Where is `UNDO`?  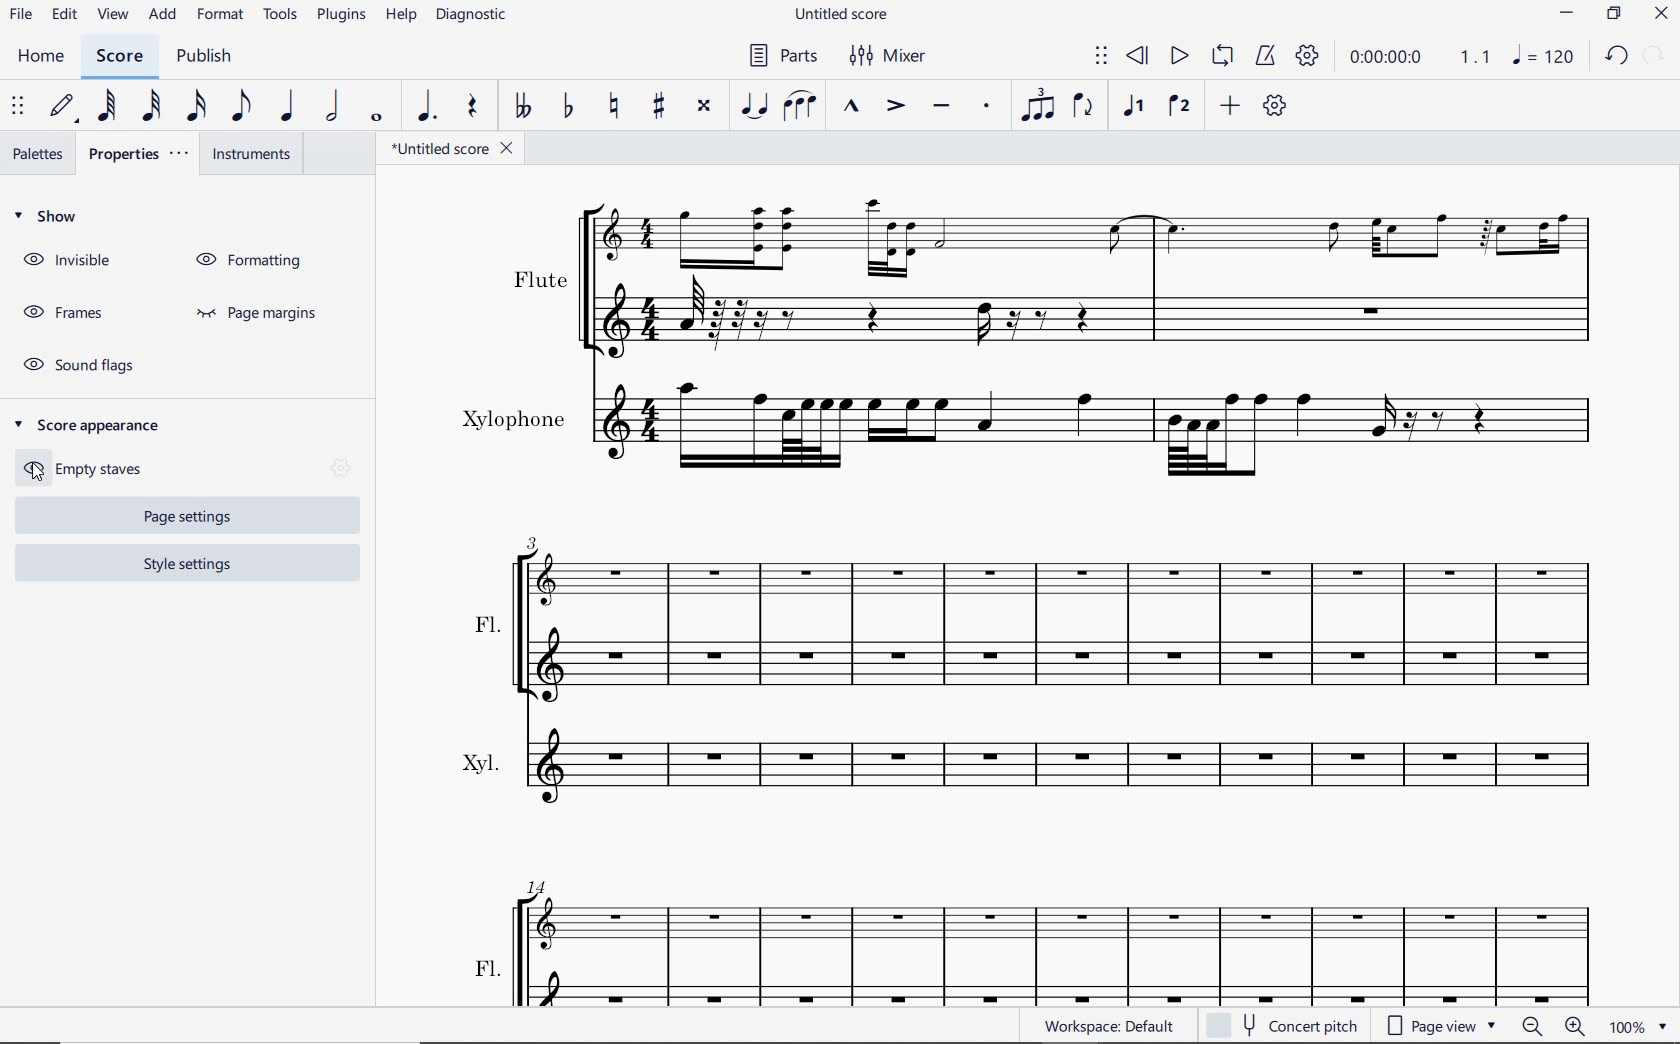
UNDO is located at coordinates (1615, 56).